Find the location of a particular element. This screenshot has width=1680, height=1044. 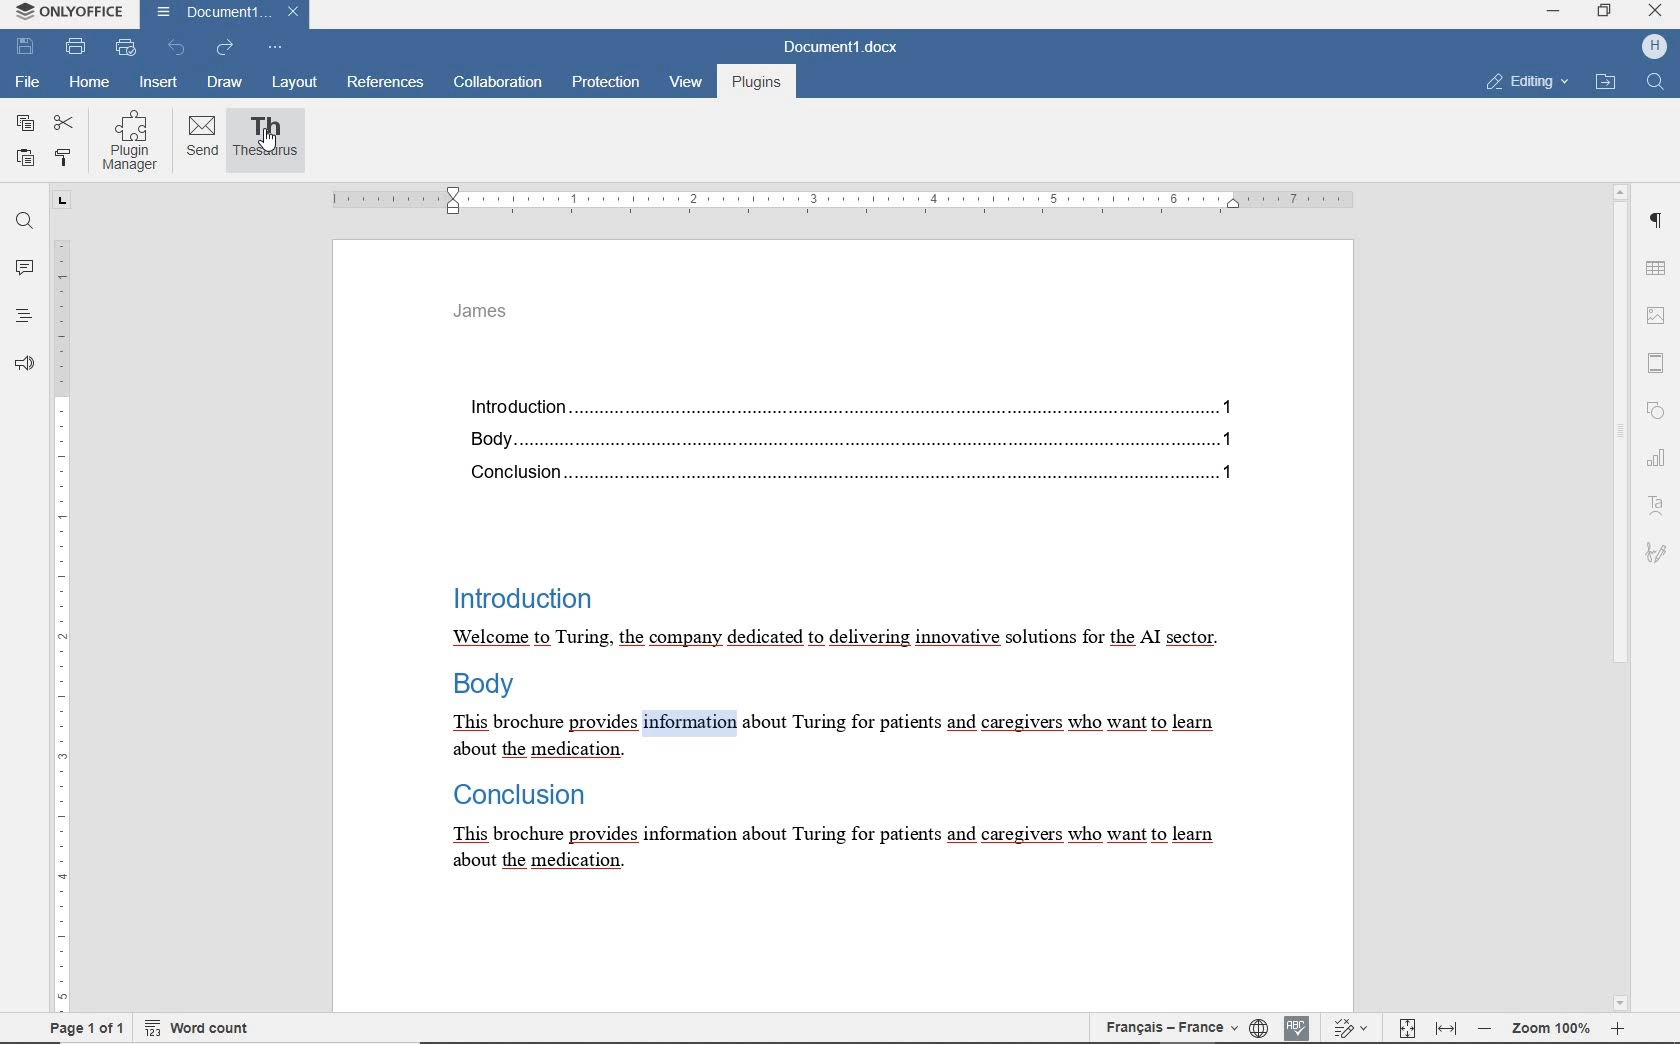

HEADER TEXT is located at coordinates (485, 317).